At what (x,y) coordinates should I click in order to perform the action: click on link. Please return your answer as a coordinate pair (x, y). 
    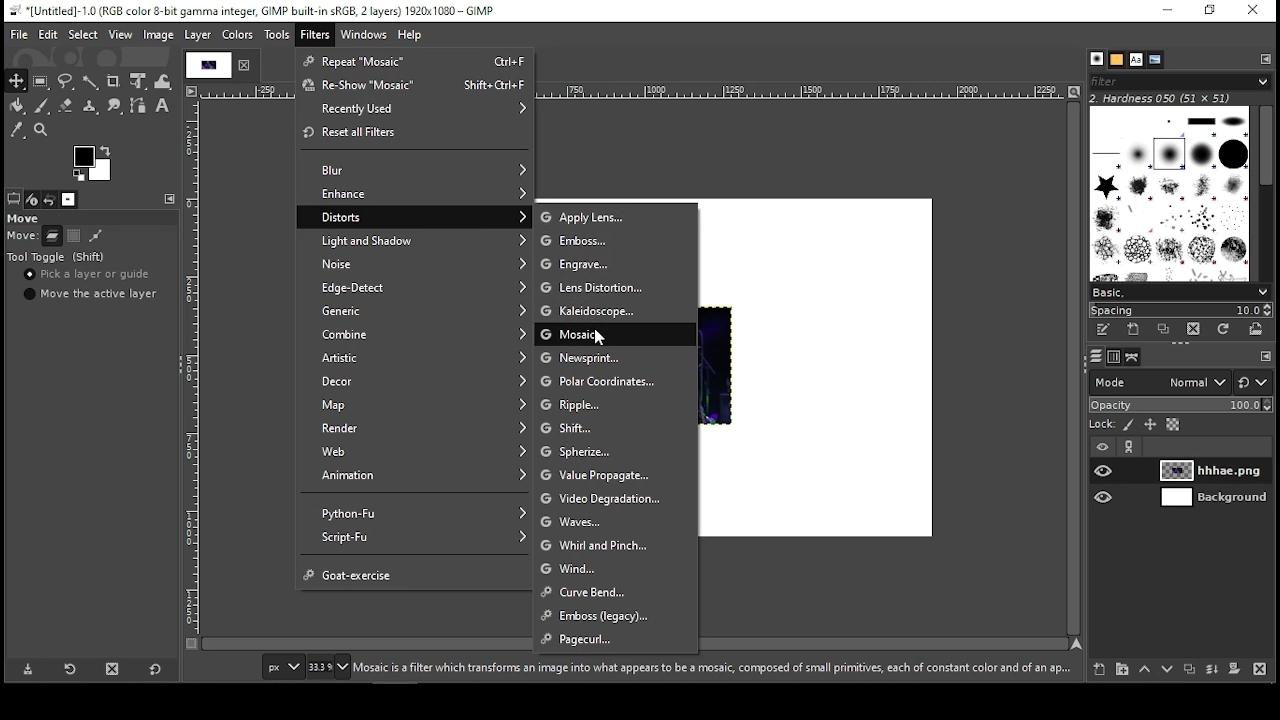
    Looking at the image, I should click on (1131, 447).